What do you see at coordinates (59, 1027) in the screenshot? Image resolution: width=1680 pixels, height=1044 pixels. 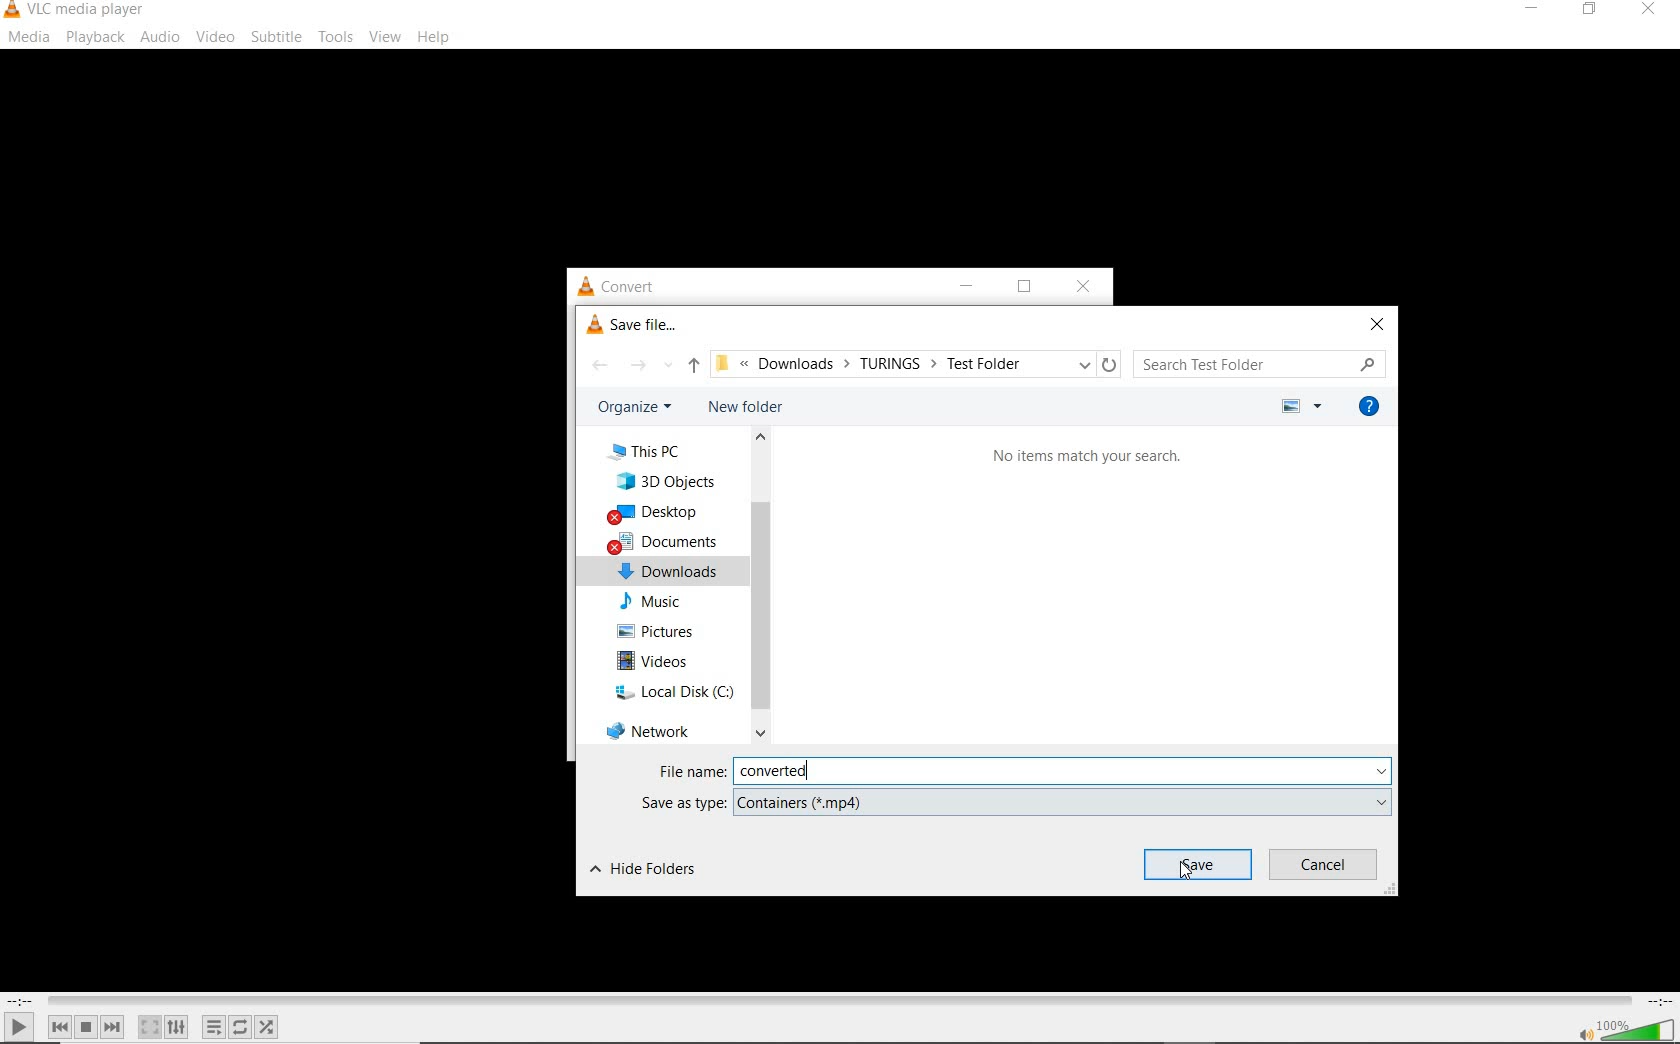 I see `previous media` at bounding box center [59, 1027].